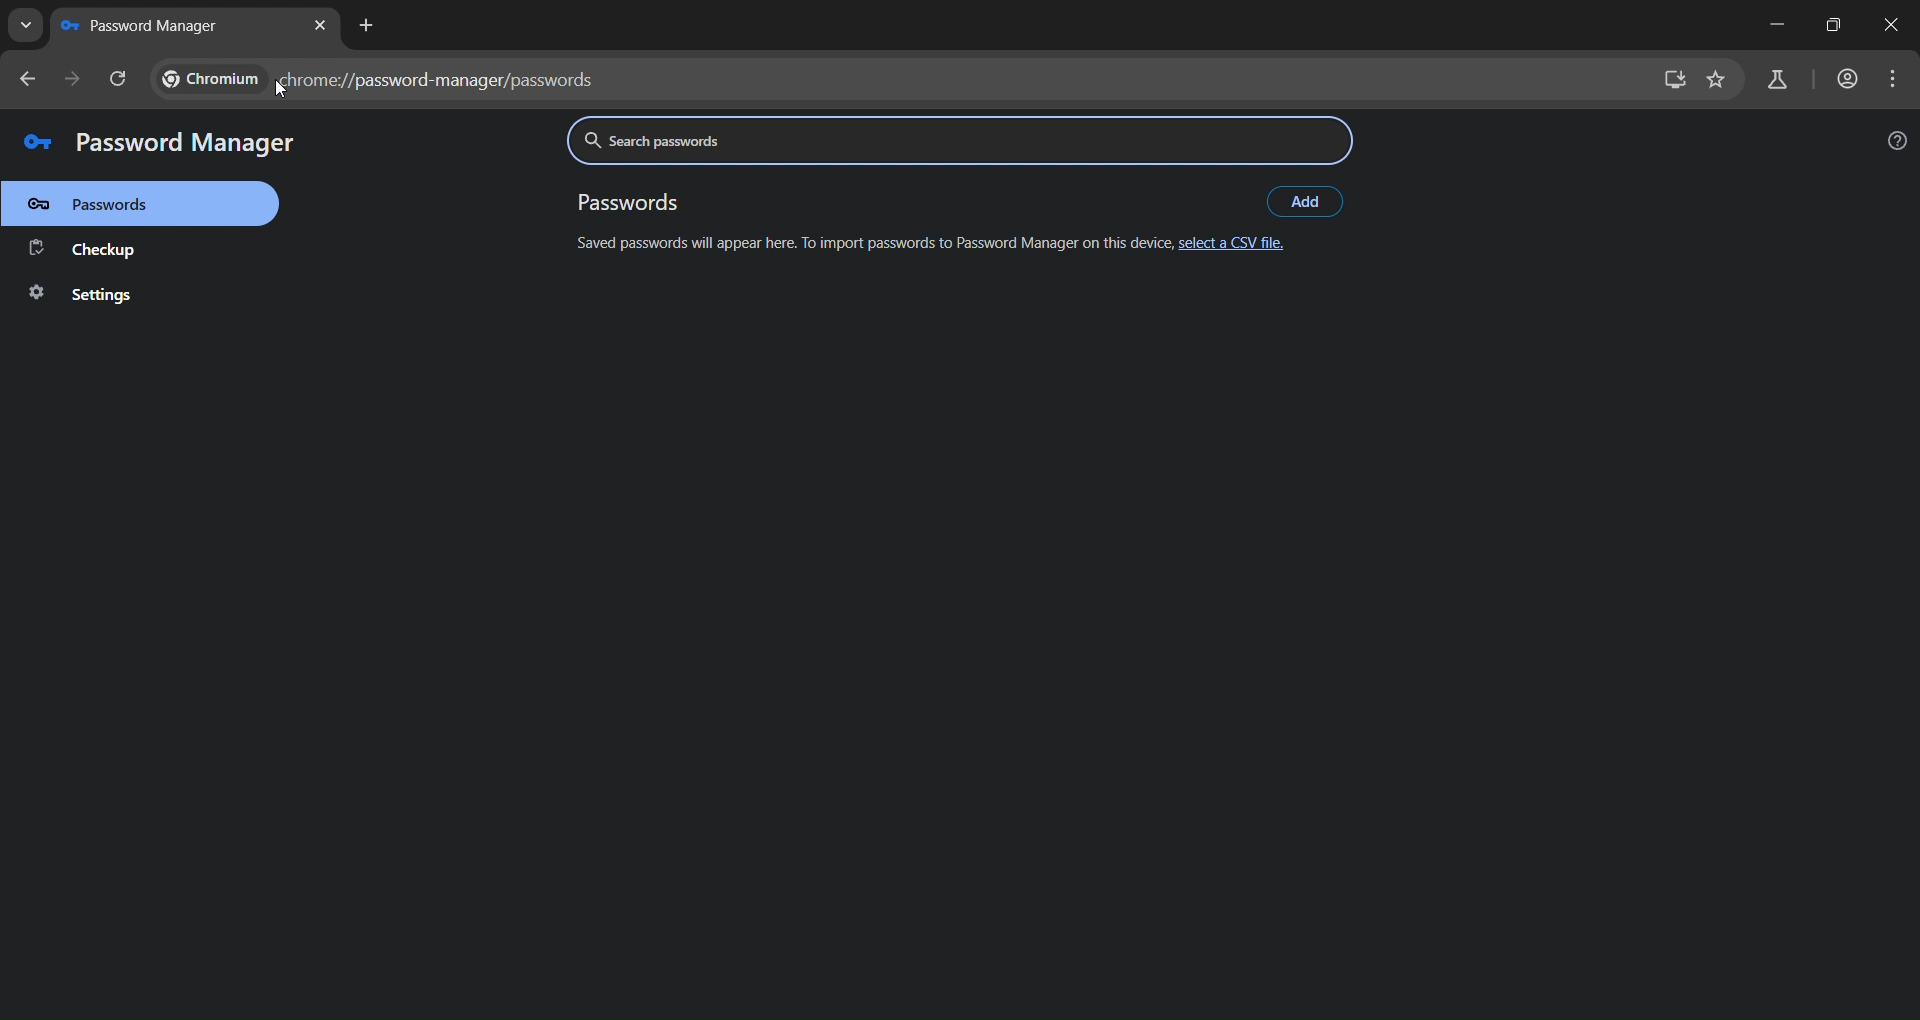  I want to click on add, so click(1308, 200).